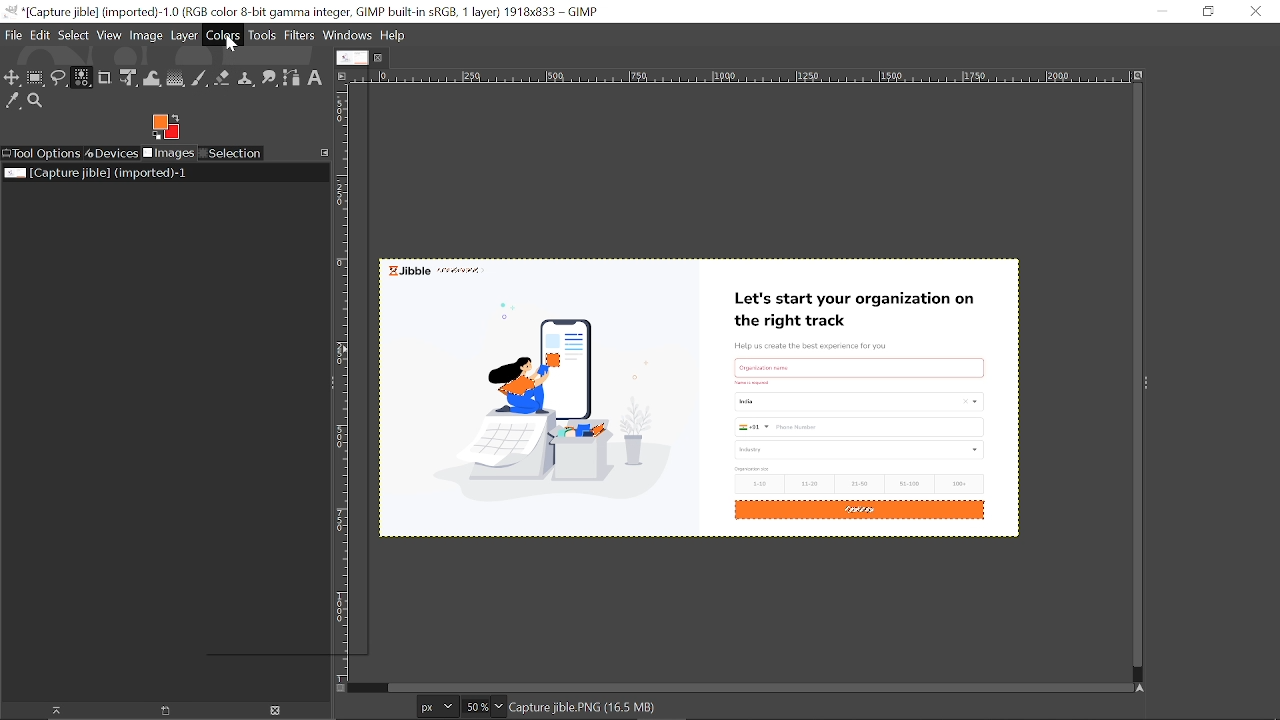 The width and height of the screenshot is (1280, 720). I want to click on Selection, so click(232, 153).